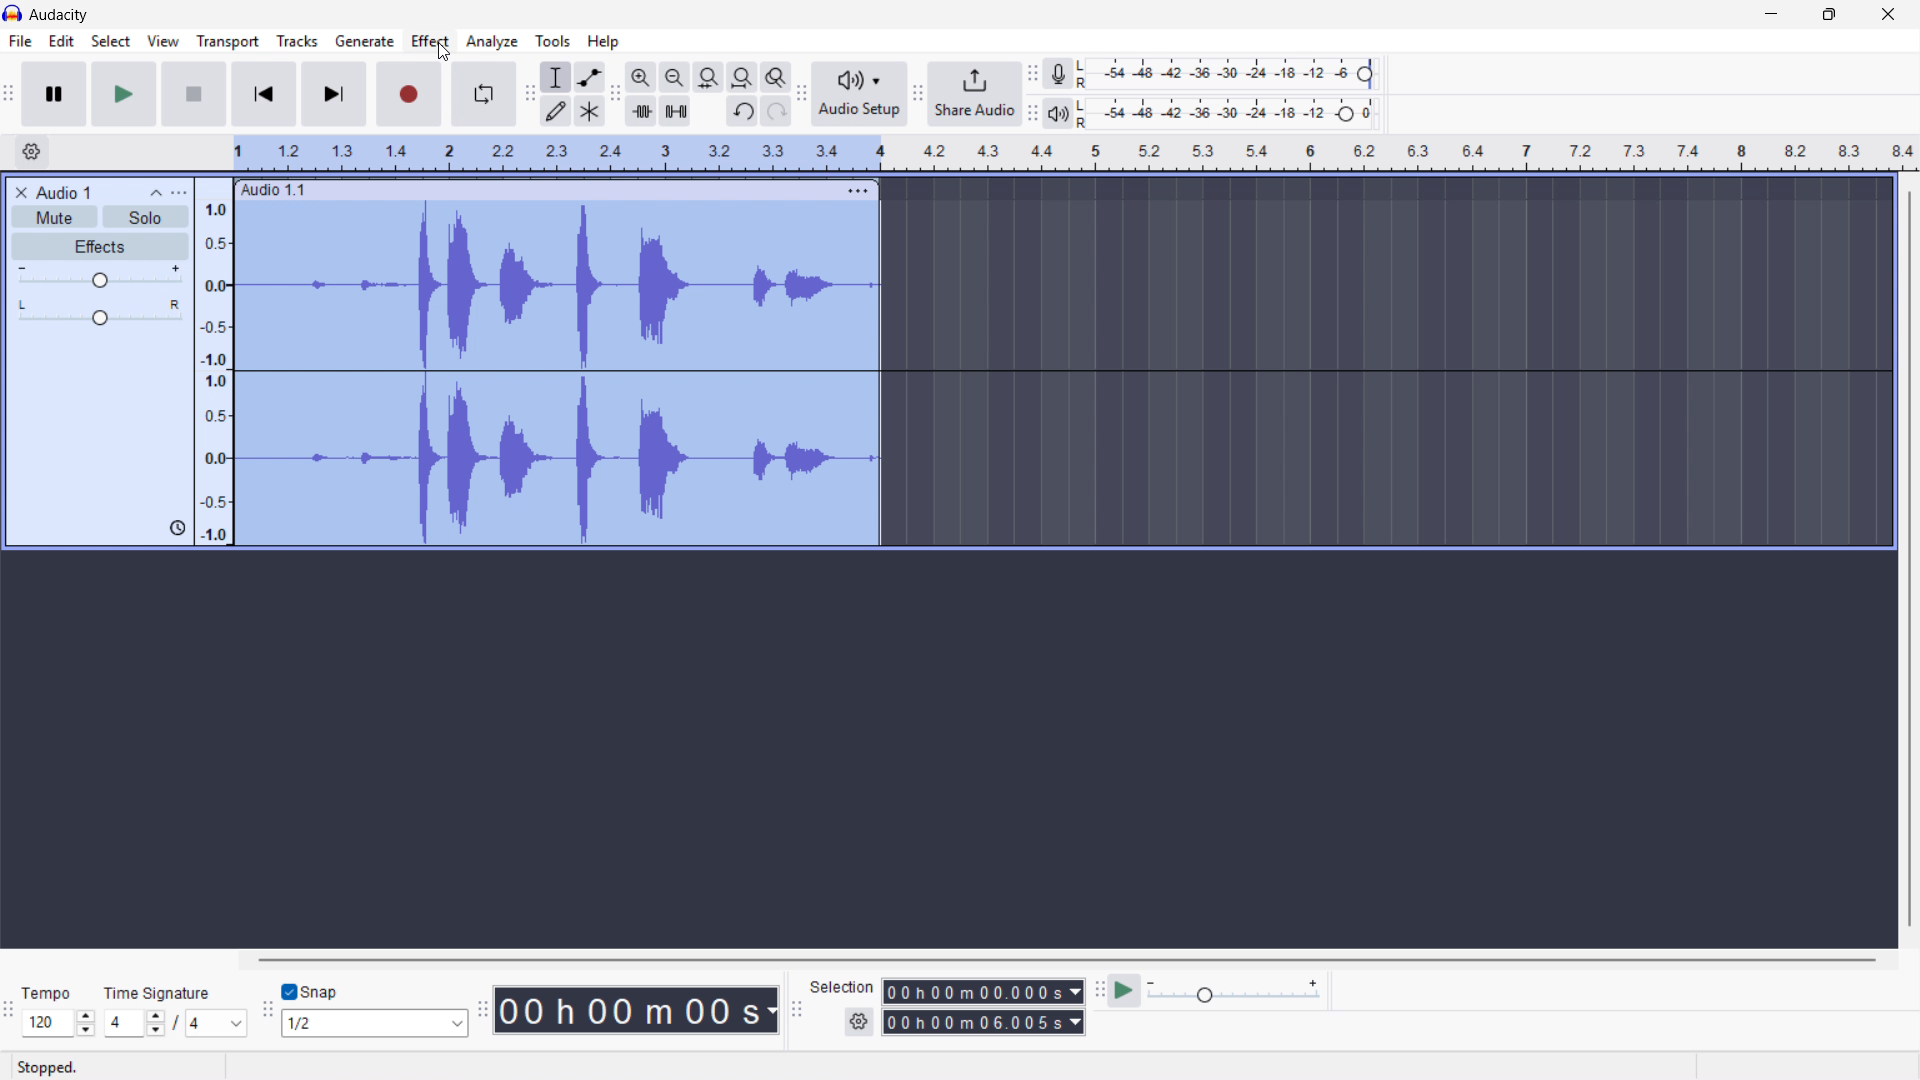  I want to click on Vertical scrollbar, so click(1910, 559).